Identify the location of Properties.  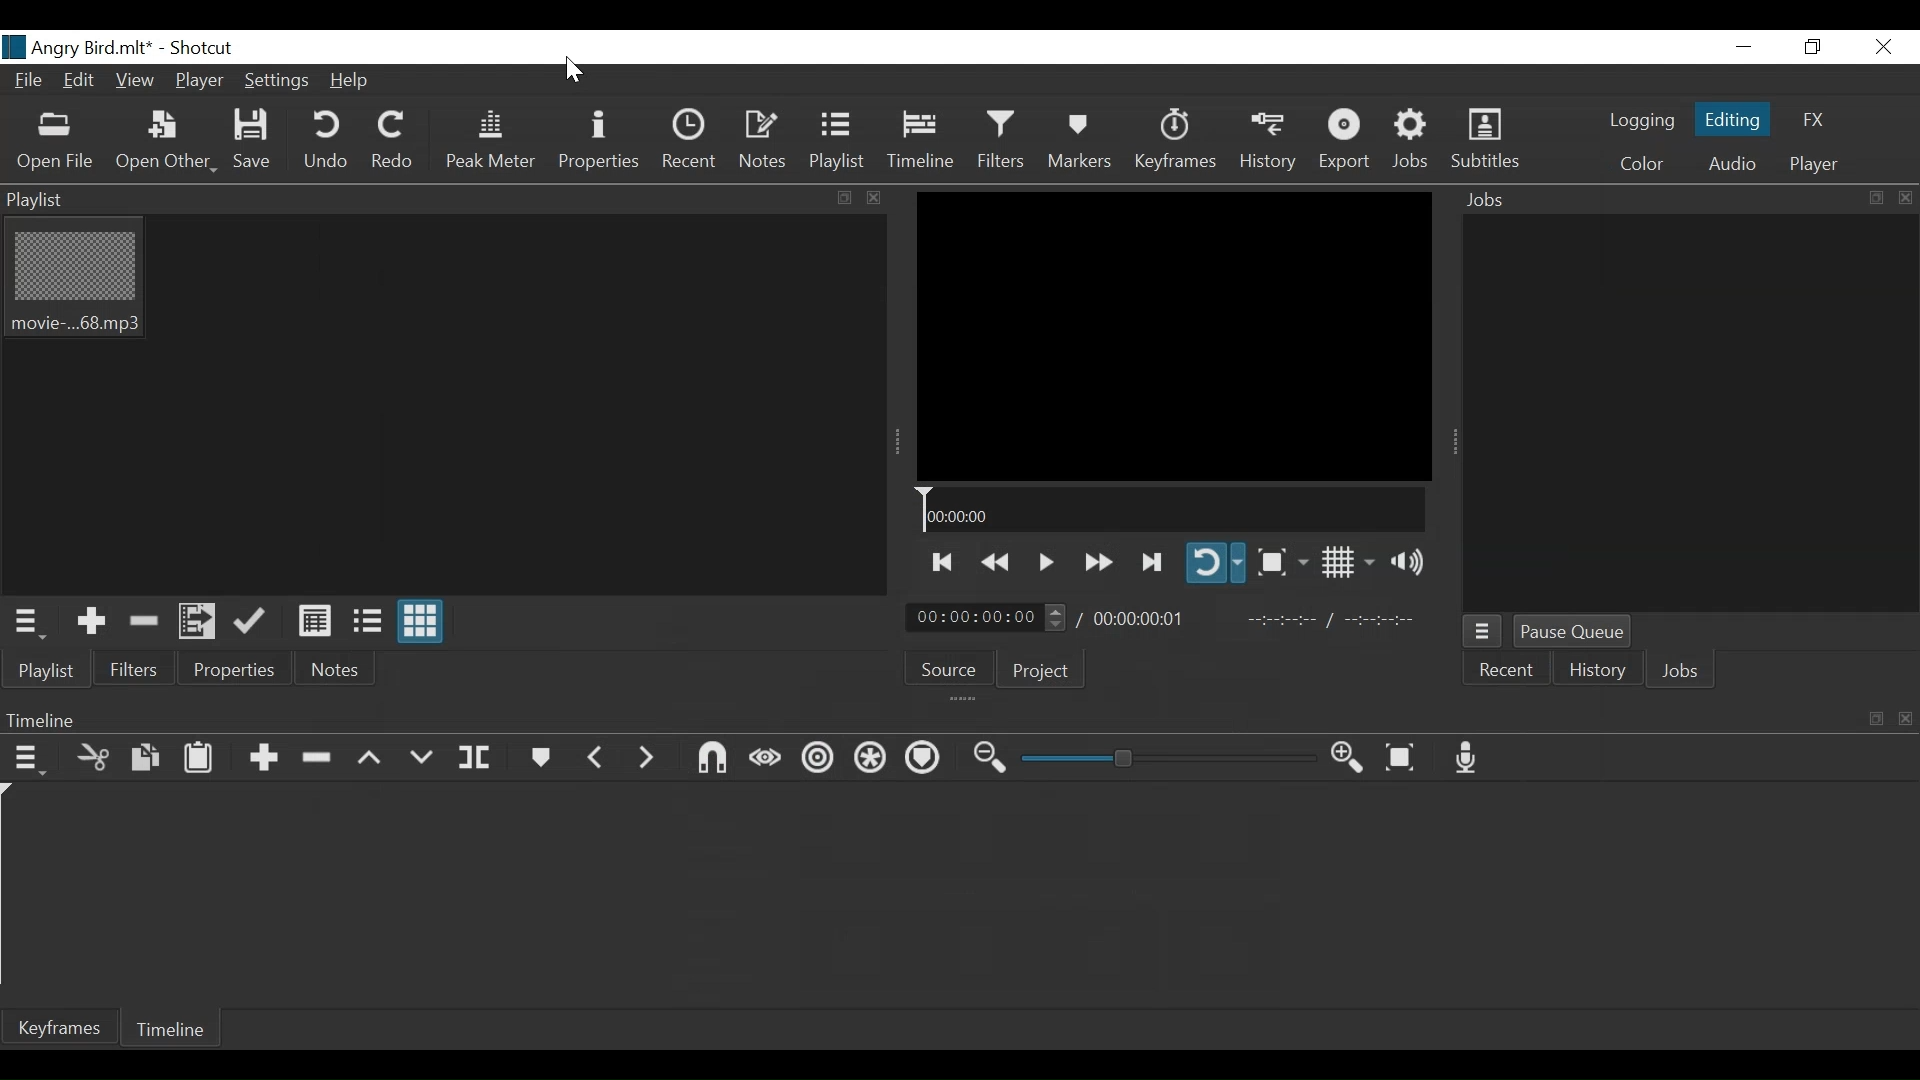
(602, 139).